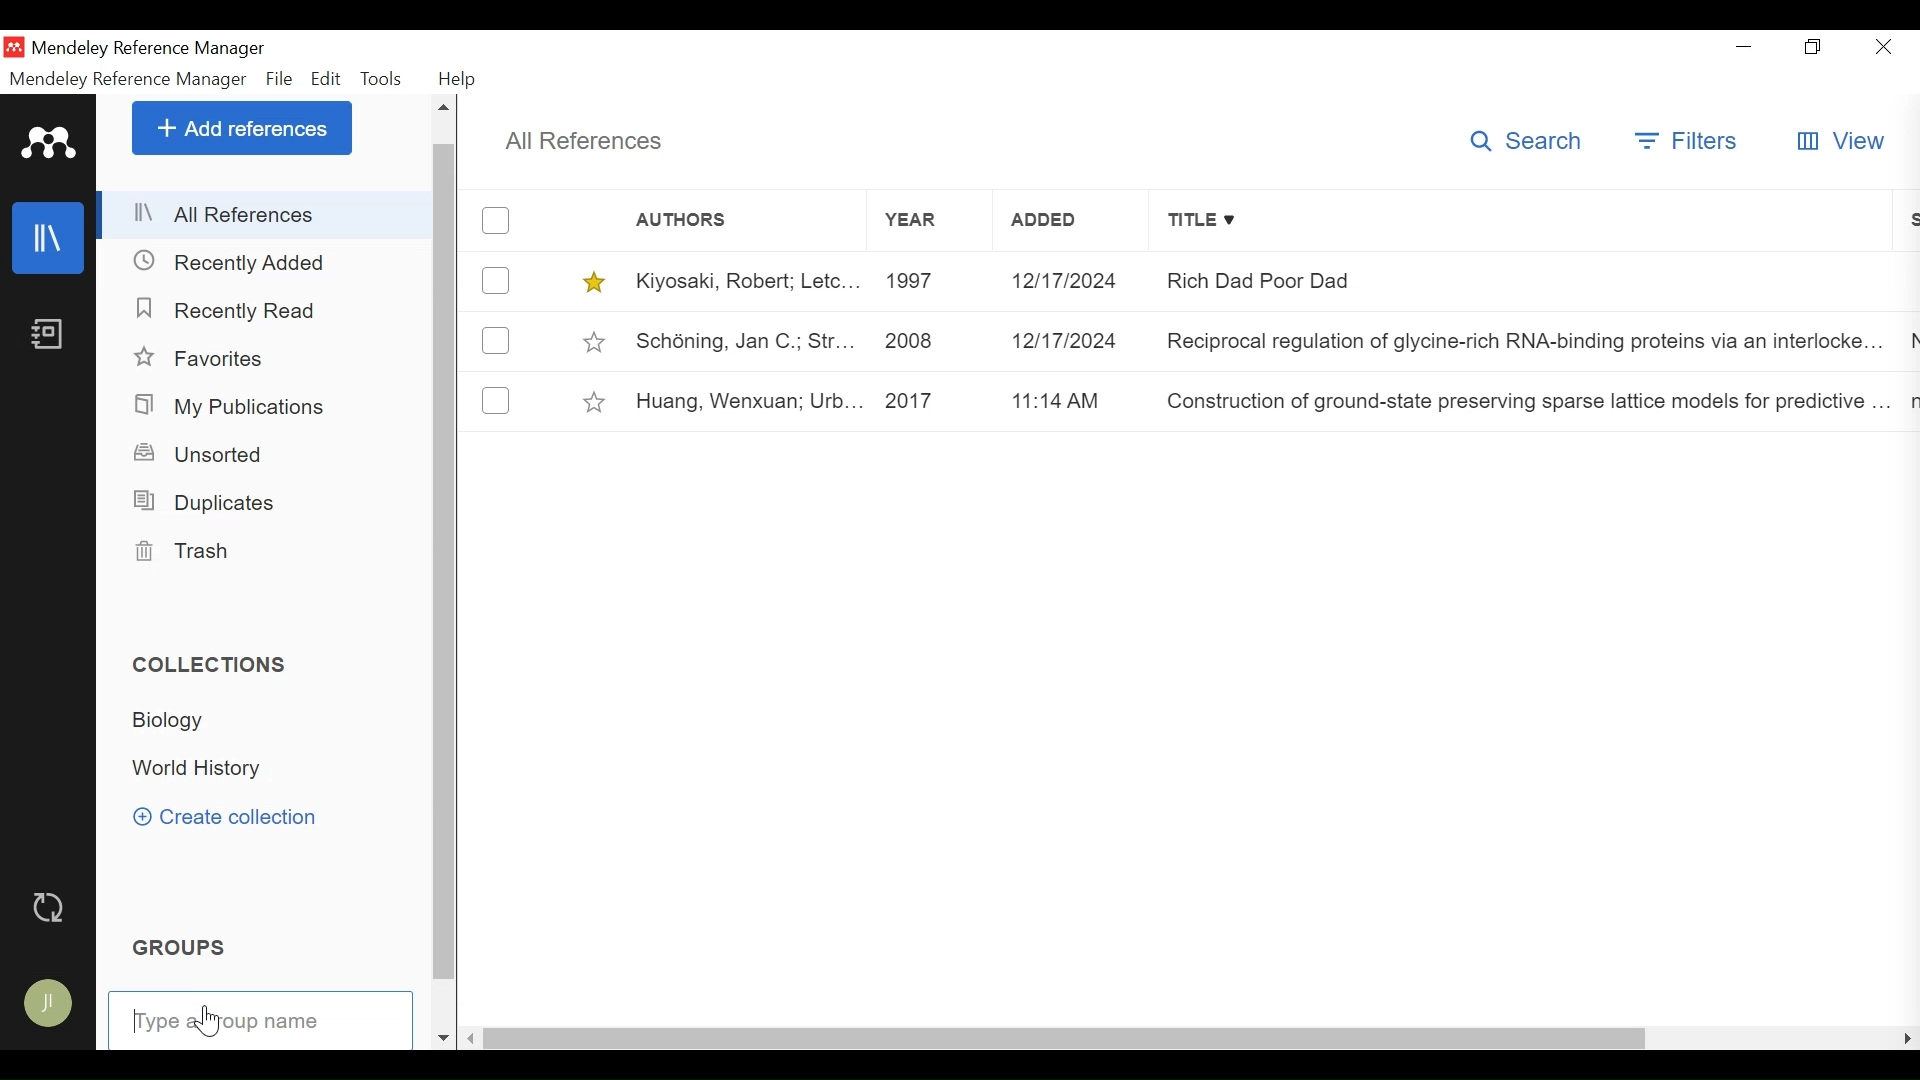 This screenshot has height=1080, width=1920. Describe the element at coordinates (446, 1037) in the screenshot. I see `Scroll down` at that location.